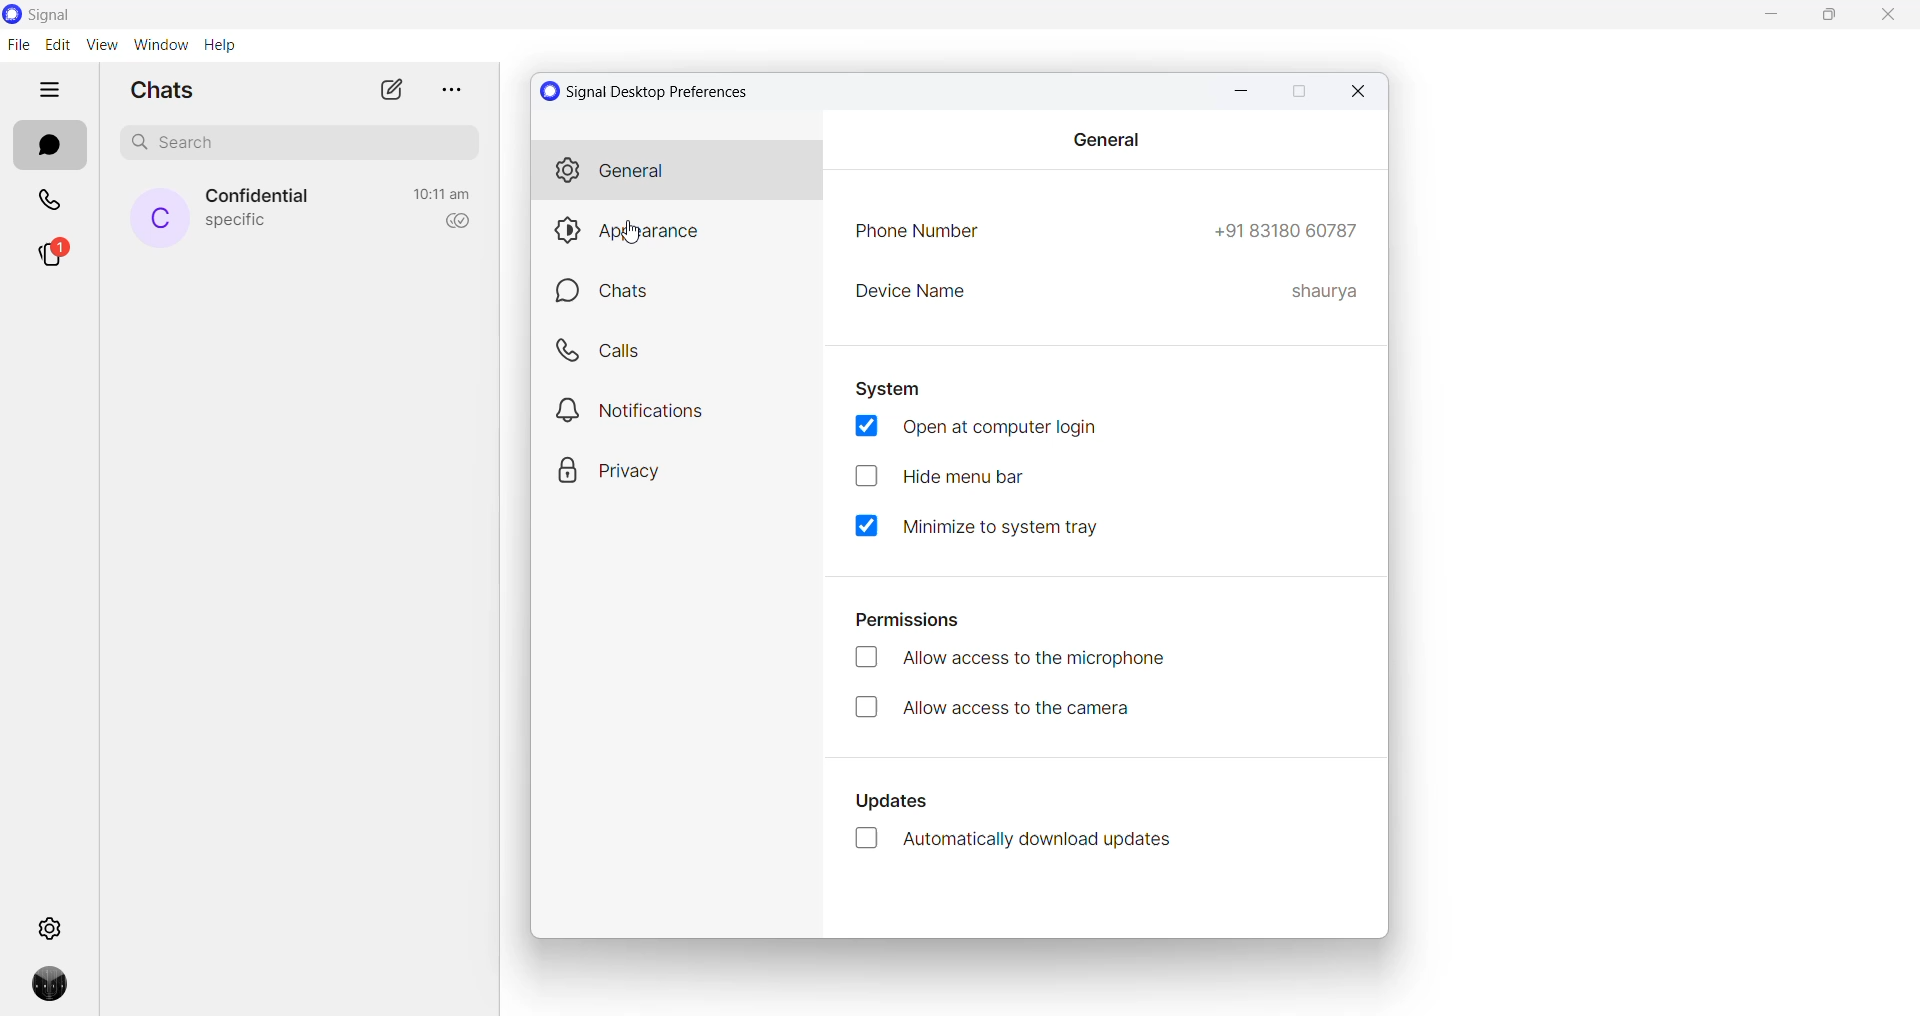 The image size is (1920, 1016). I want to click on computer login checkbox, so click(981, 429).